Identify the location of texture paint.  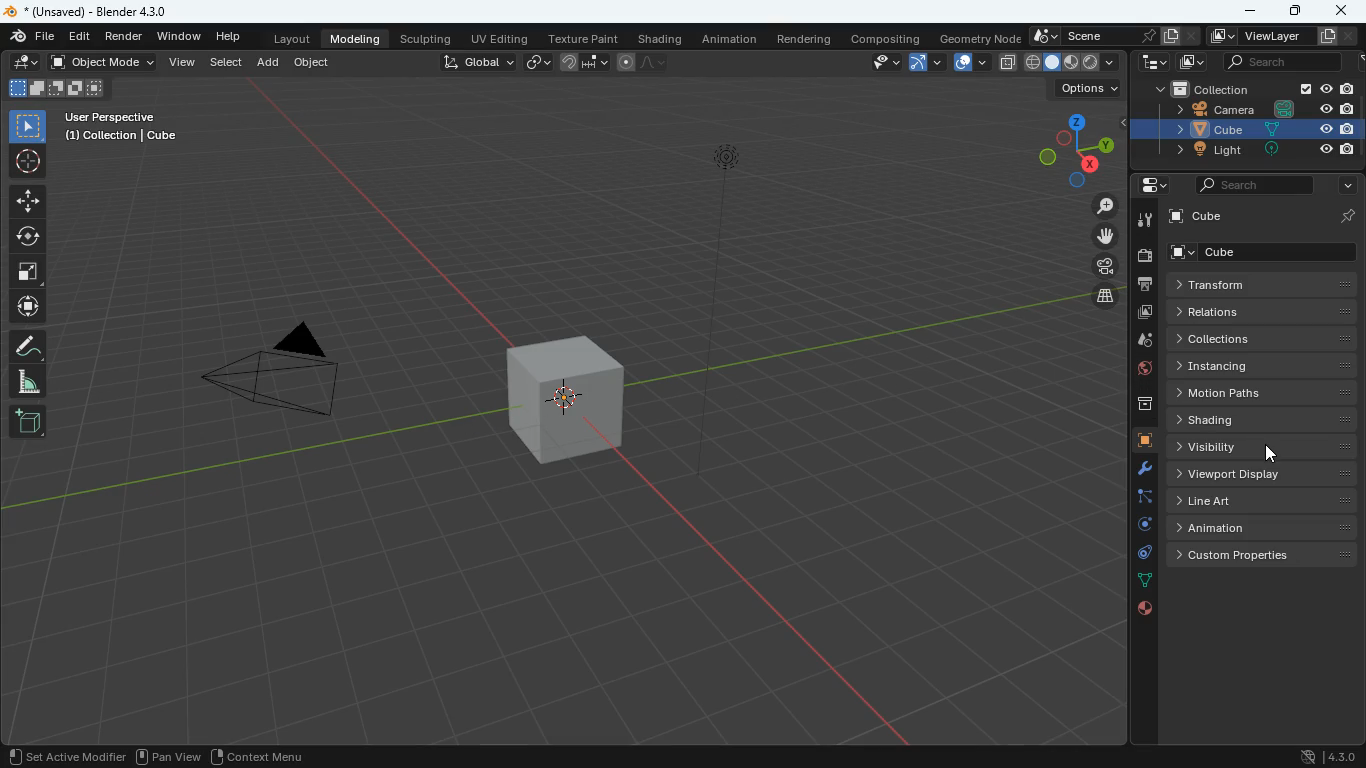
(583, 38).